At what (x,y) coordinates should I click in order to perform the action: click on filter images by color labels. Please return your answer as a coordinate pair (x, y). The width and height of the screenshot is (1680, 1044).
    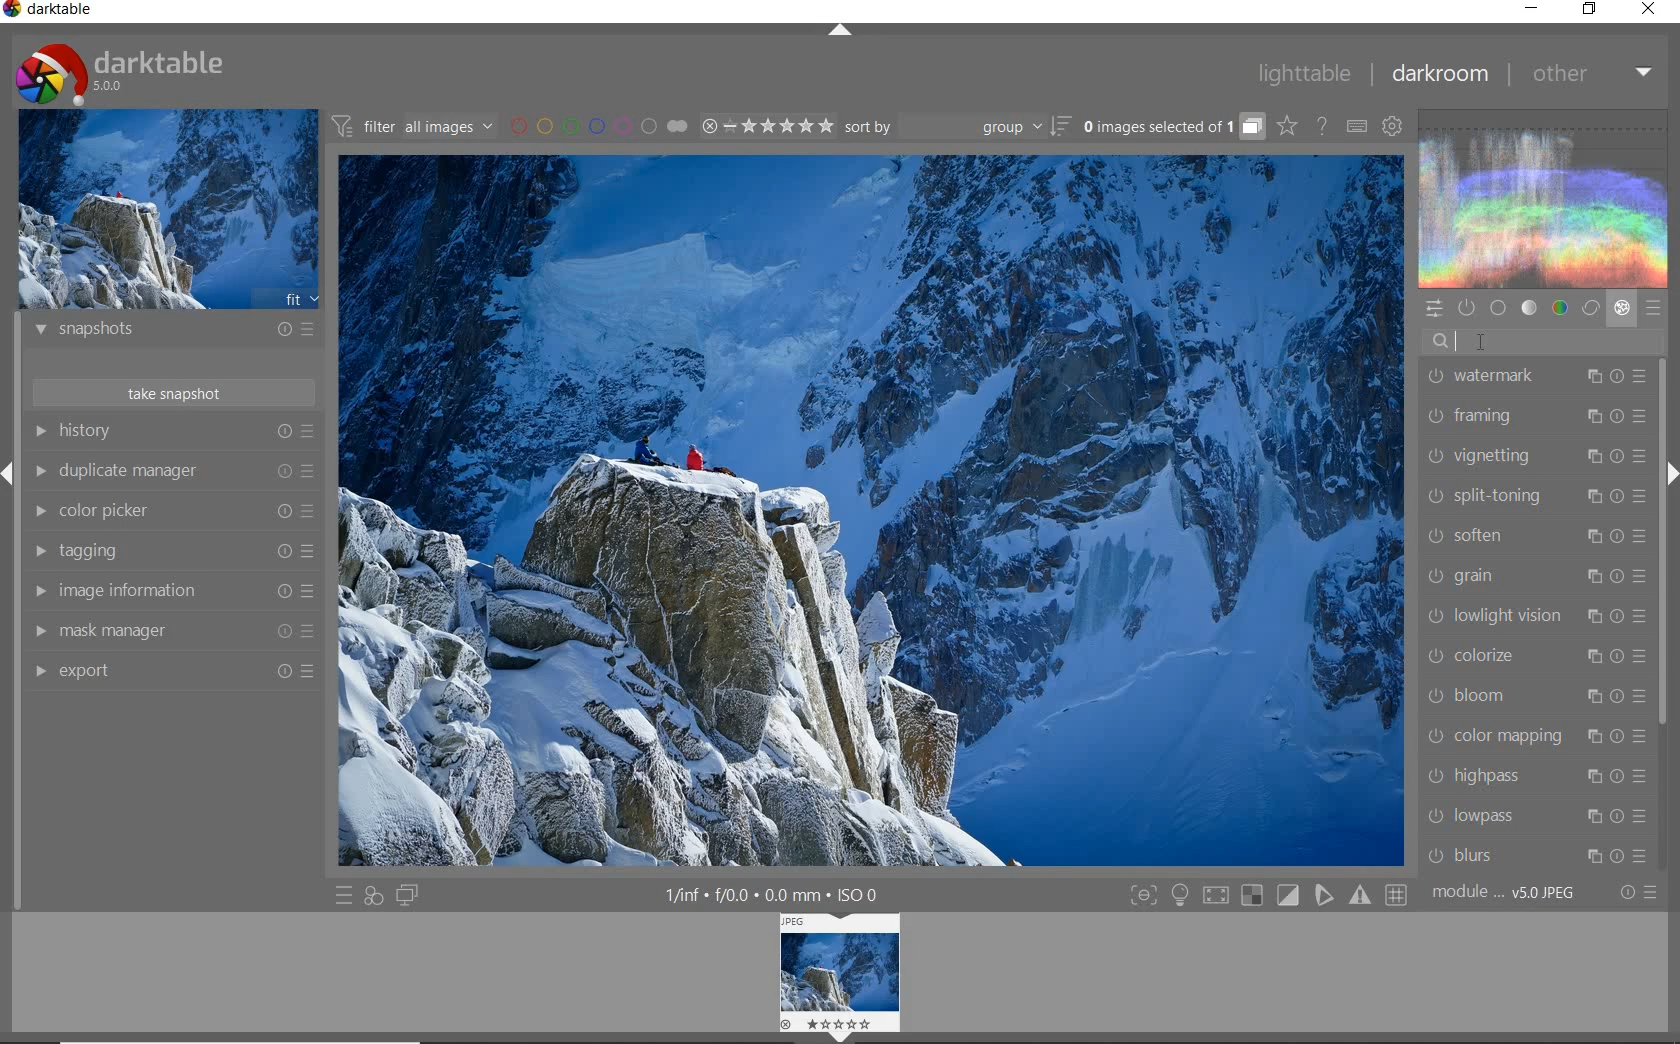
    Looking at the image, I should click on (599, 125).